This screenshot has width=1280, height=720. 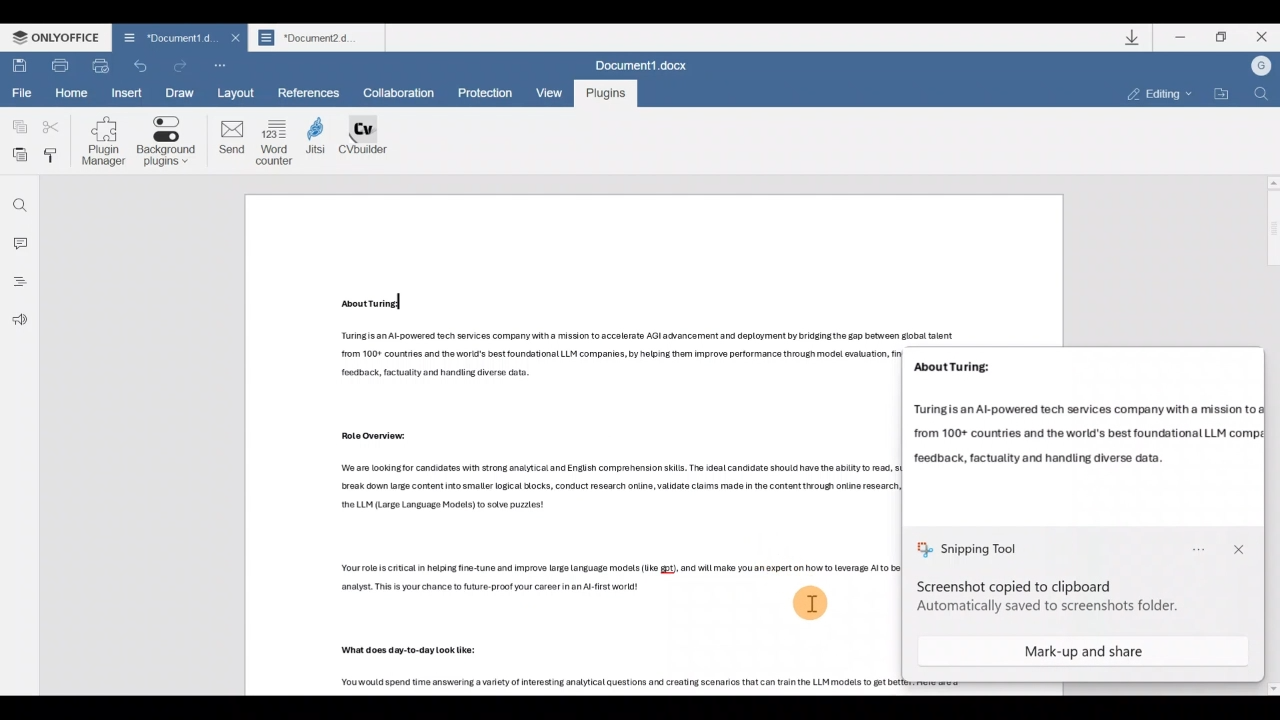 What do you see at coordinates (18, 285) in the screenshot?
I see `Headings` at bounding box center [18, 285].